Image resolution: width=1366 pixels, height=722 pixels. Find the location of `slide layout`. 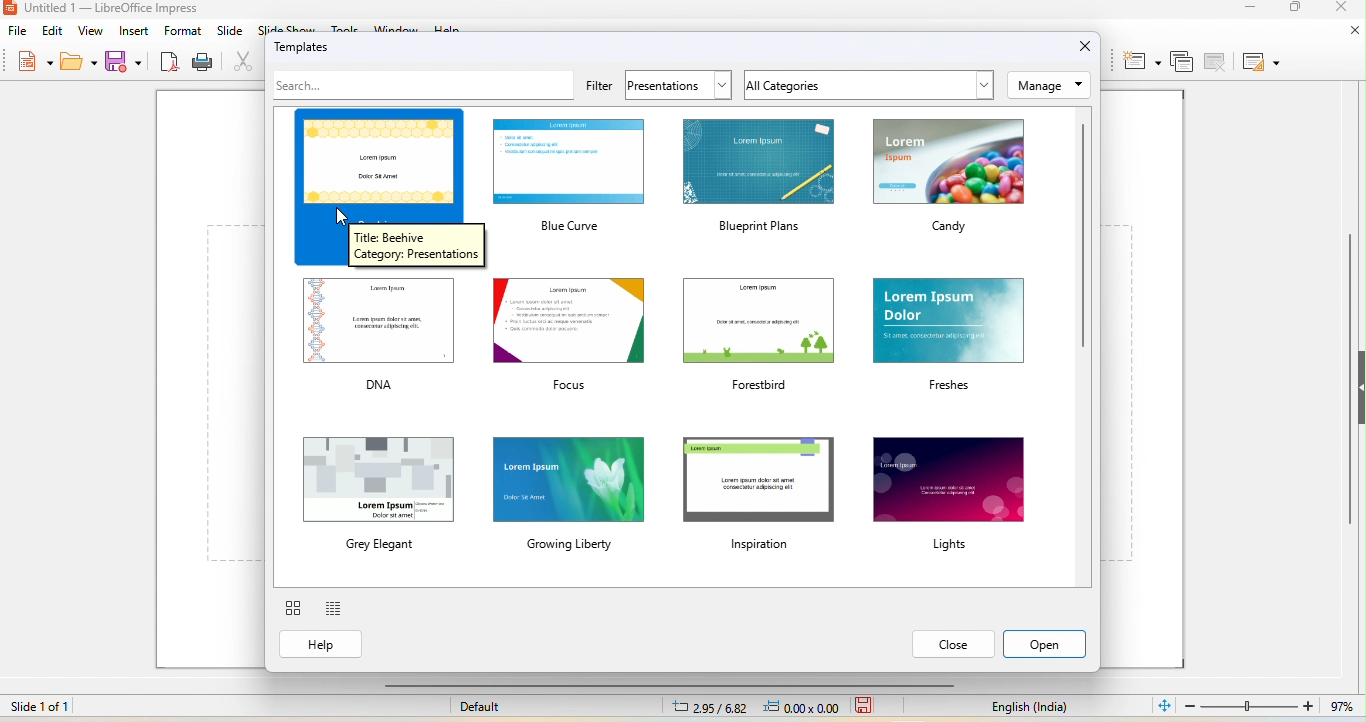

slide layout is located at coordinates (1260, 63).